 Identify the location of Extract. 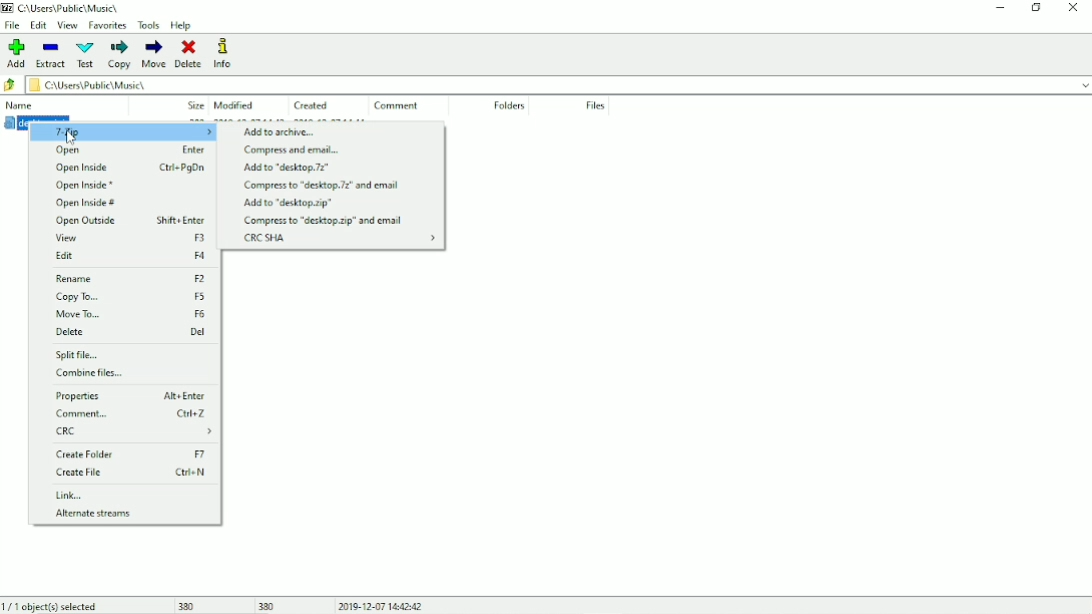
(50, 54).